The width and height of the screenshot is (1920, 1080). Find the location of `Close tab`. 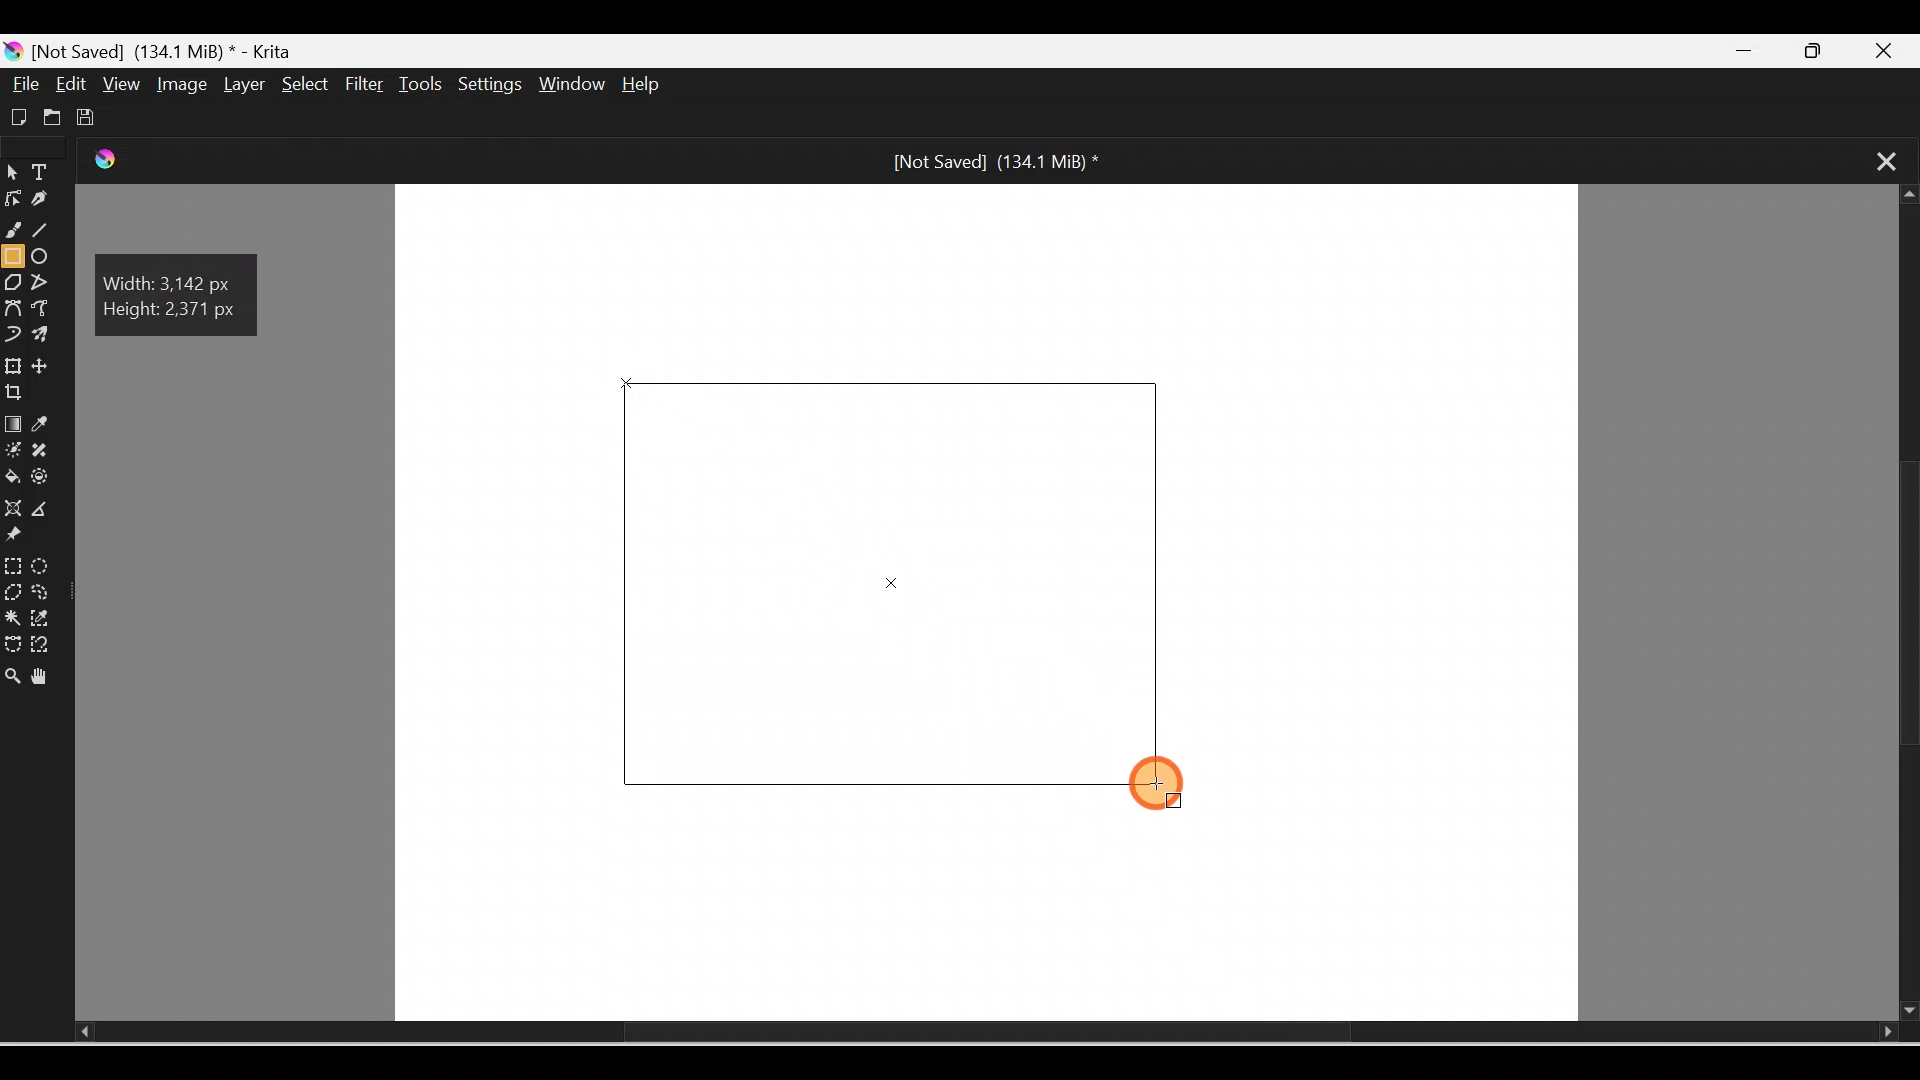

Close tab is located at coordinates (1876, 159).